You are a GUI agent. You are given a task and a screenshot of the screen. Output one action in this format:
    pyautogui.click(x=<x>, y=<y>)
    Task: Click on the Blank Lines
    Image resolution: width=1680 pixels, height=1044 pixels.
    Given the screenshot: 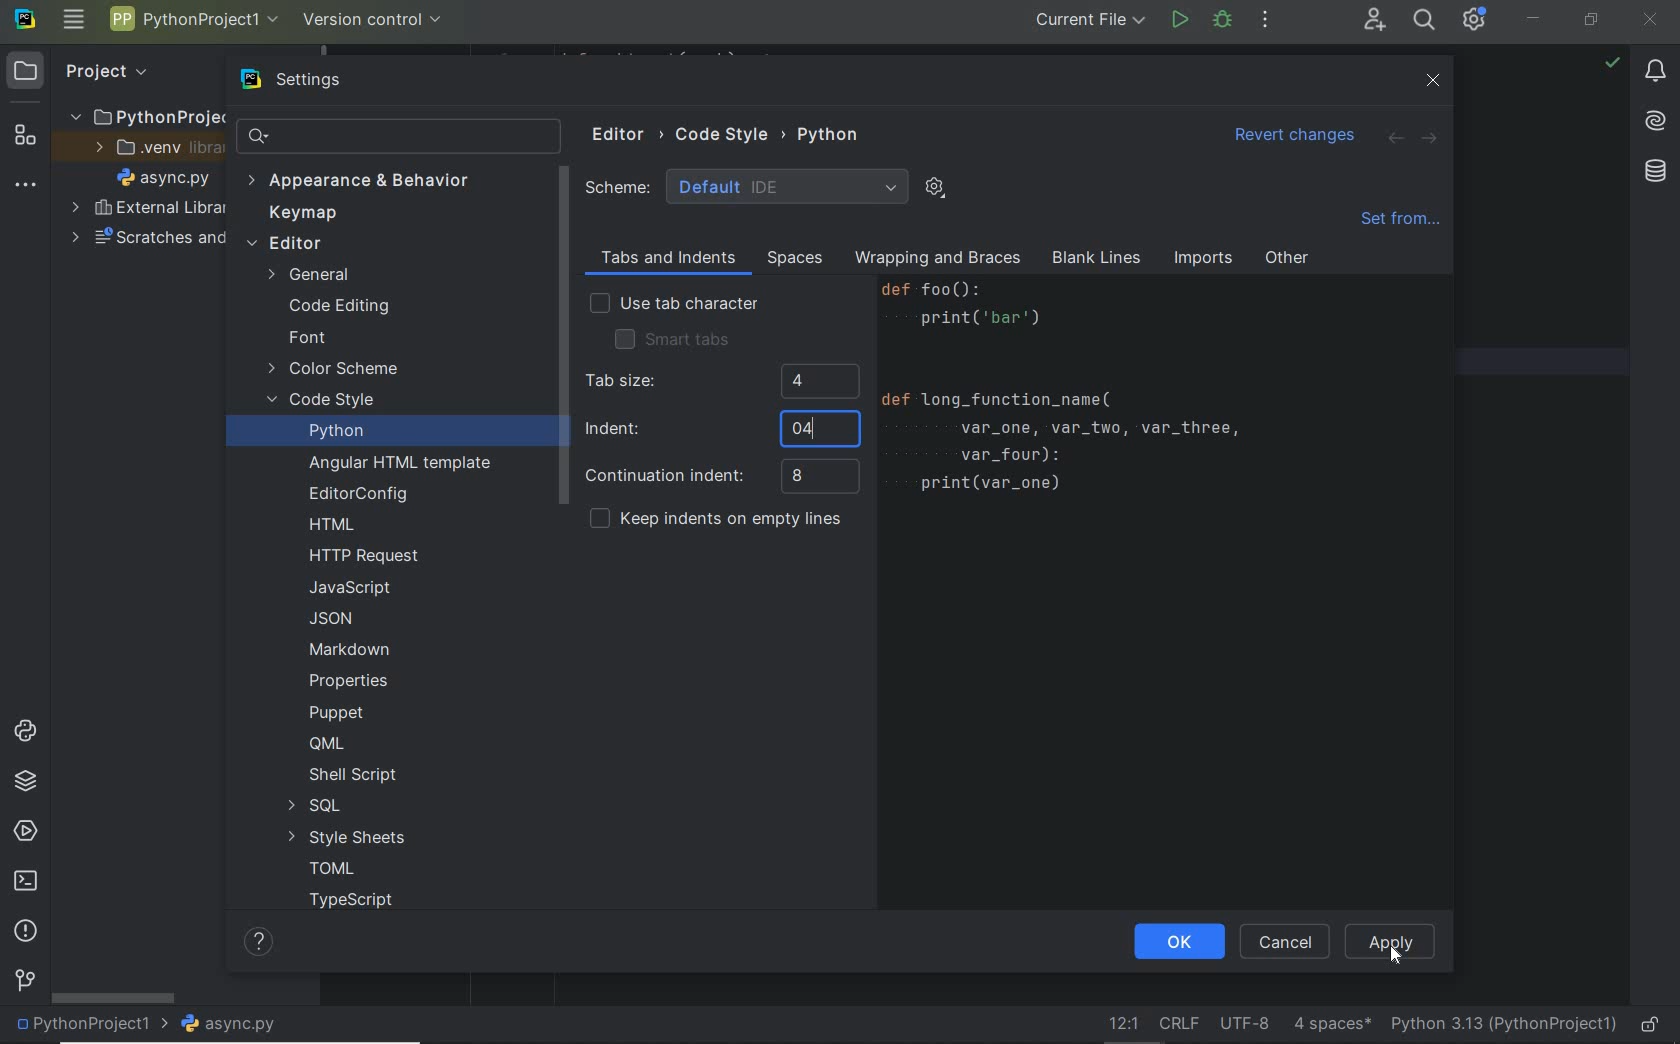 What is the action you would take?
    pyautogui.click(x=1097, y=260)
    